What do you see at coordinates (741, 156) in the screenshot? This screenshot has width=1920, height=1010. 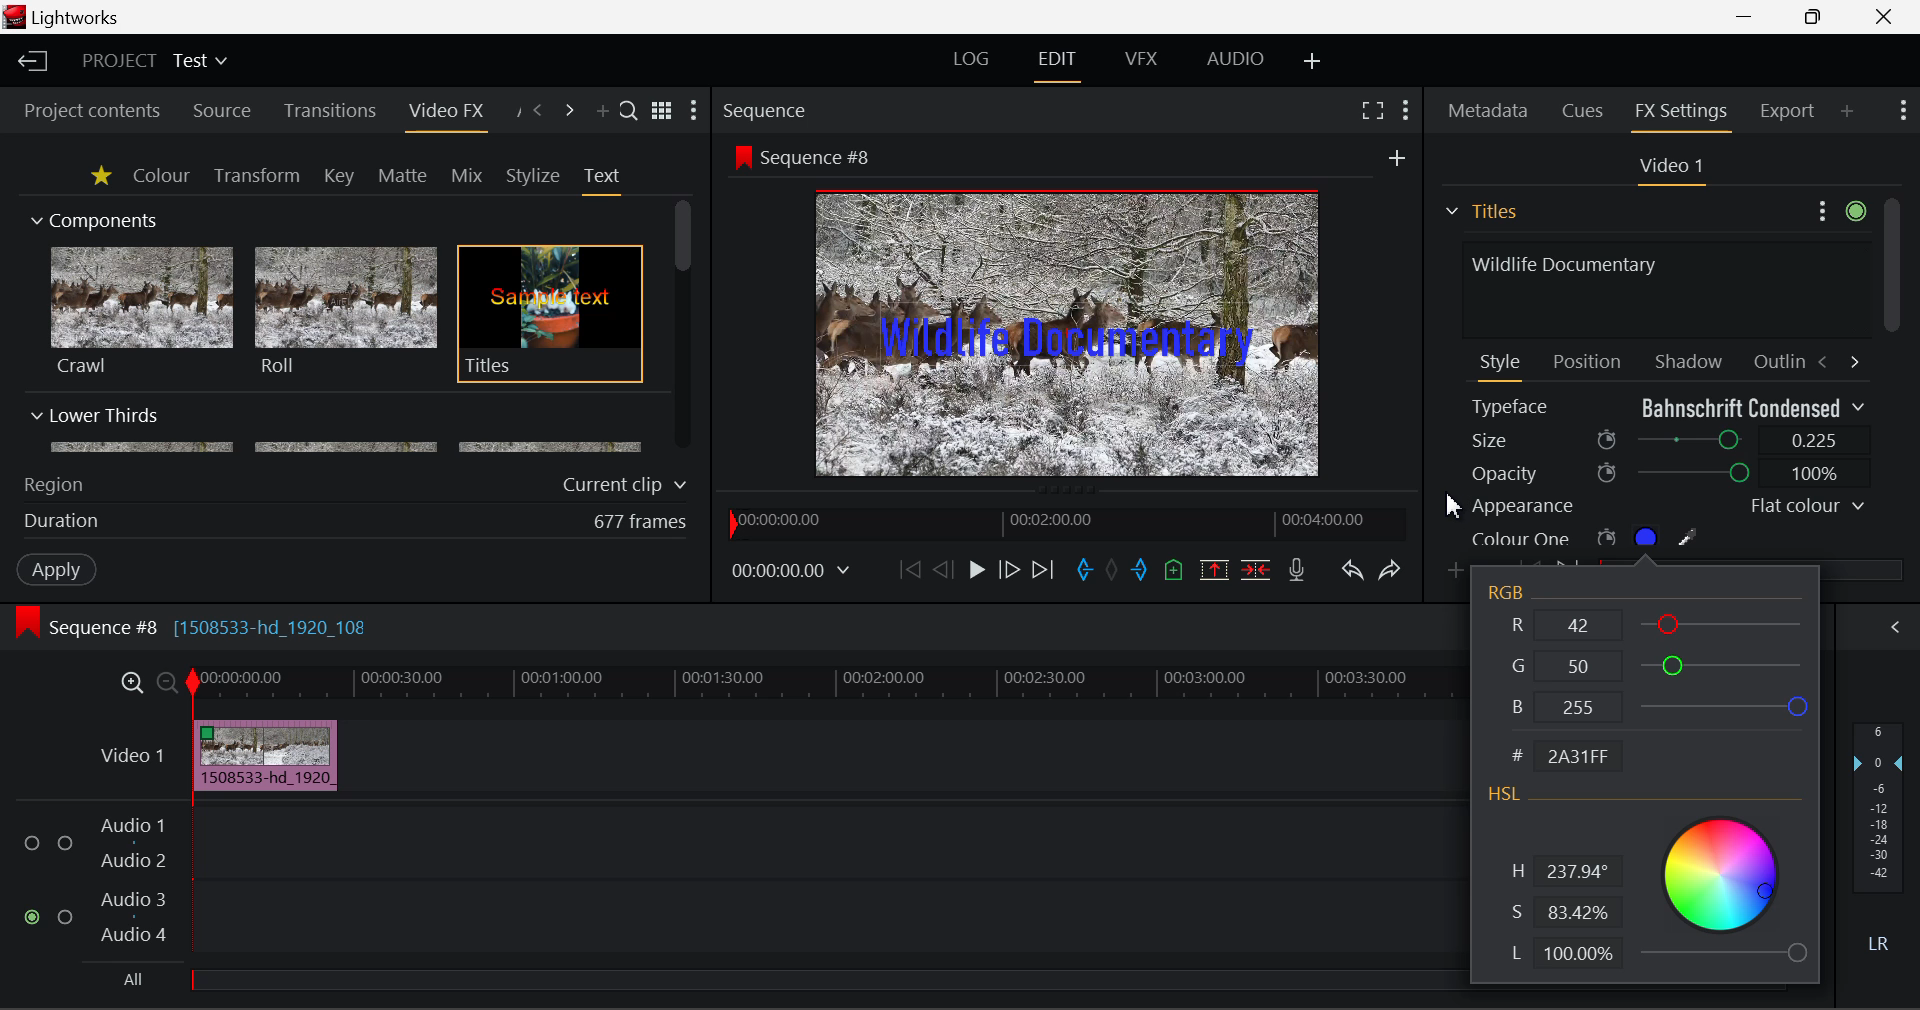 I see `icon` at bounding box center [741, 156].